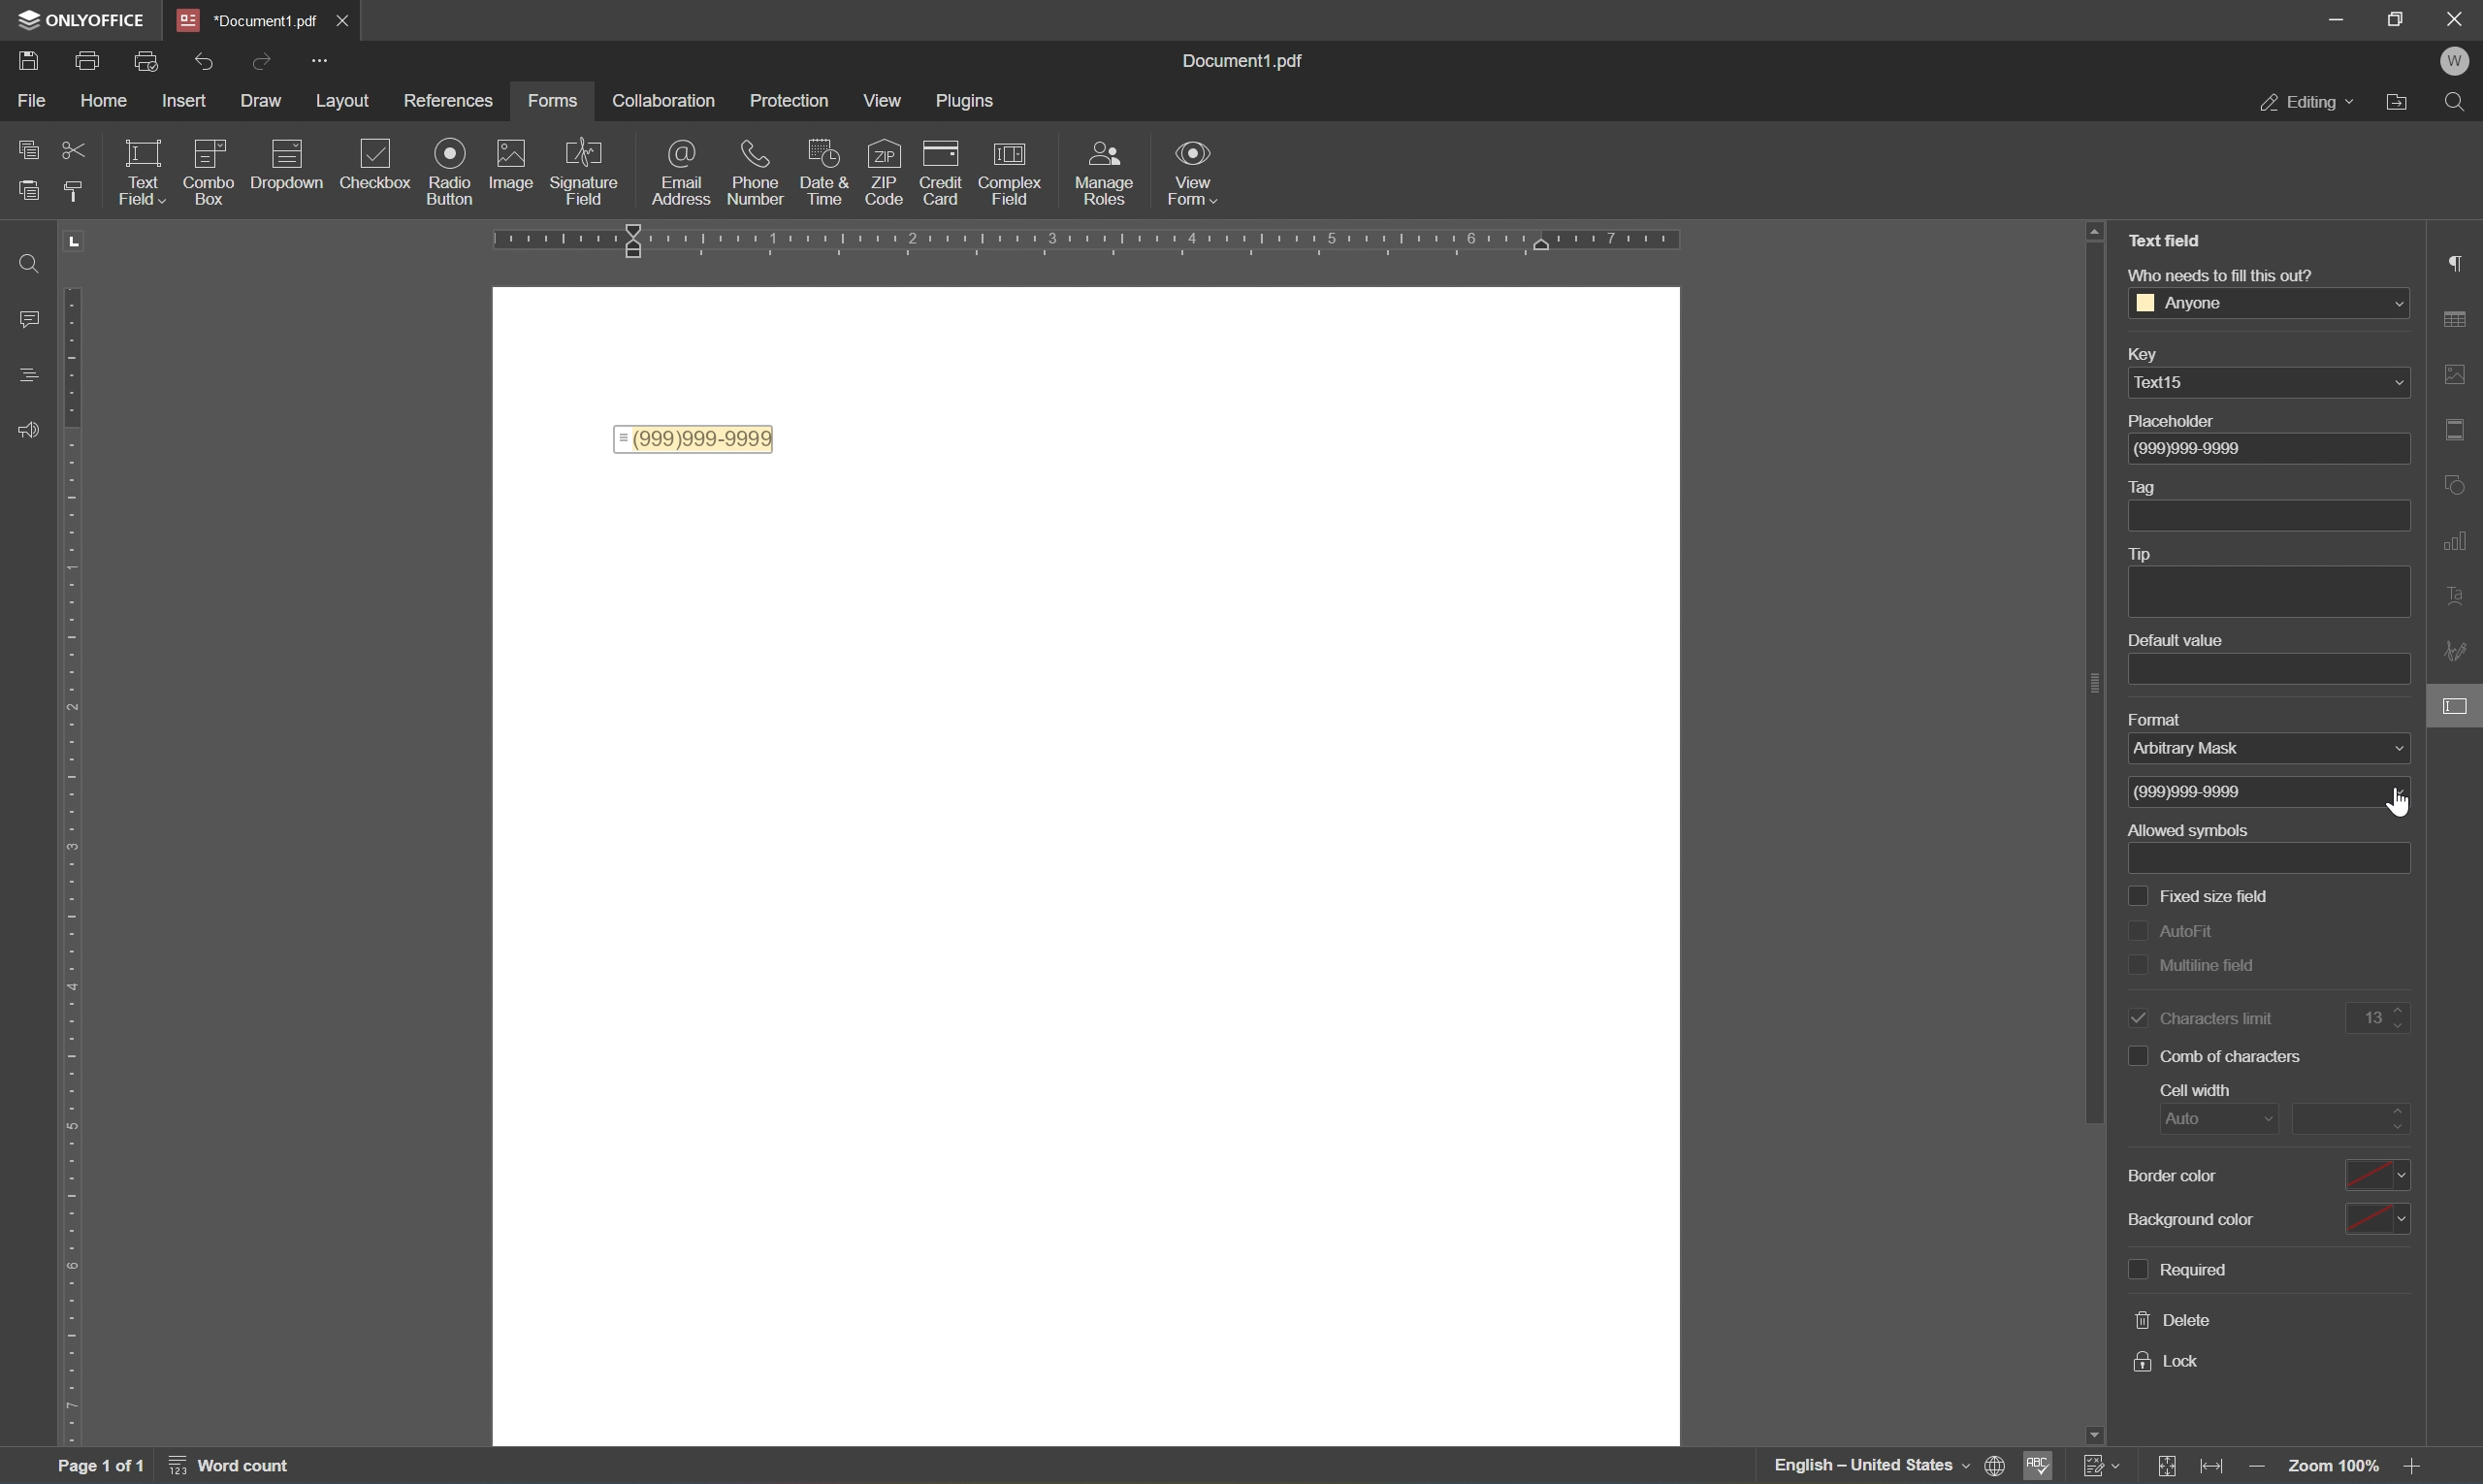  What do you see at coordinates (2082, 677) in the screenshot?
I see `scroll bar` at bounding box center [2082, 677].